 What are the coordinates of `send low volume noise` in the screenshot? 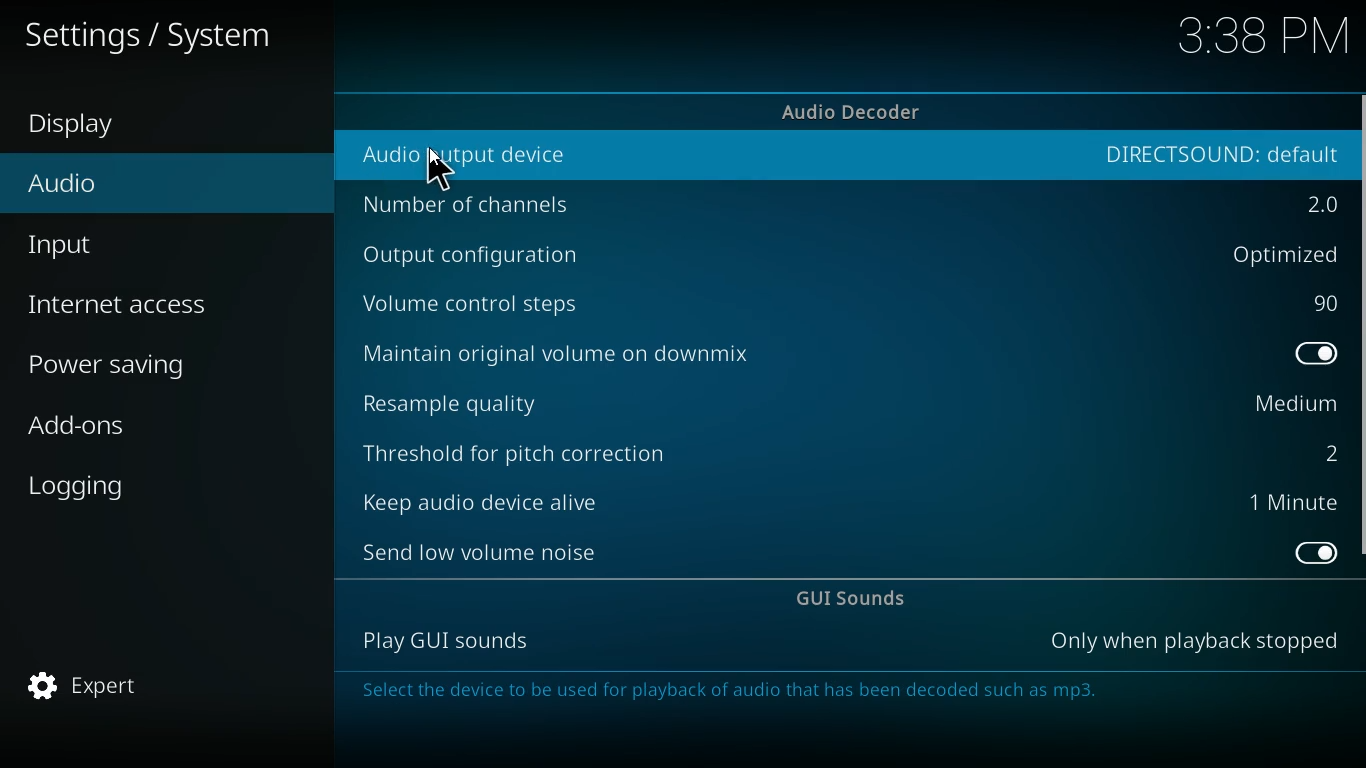 It's located at (485, 550).